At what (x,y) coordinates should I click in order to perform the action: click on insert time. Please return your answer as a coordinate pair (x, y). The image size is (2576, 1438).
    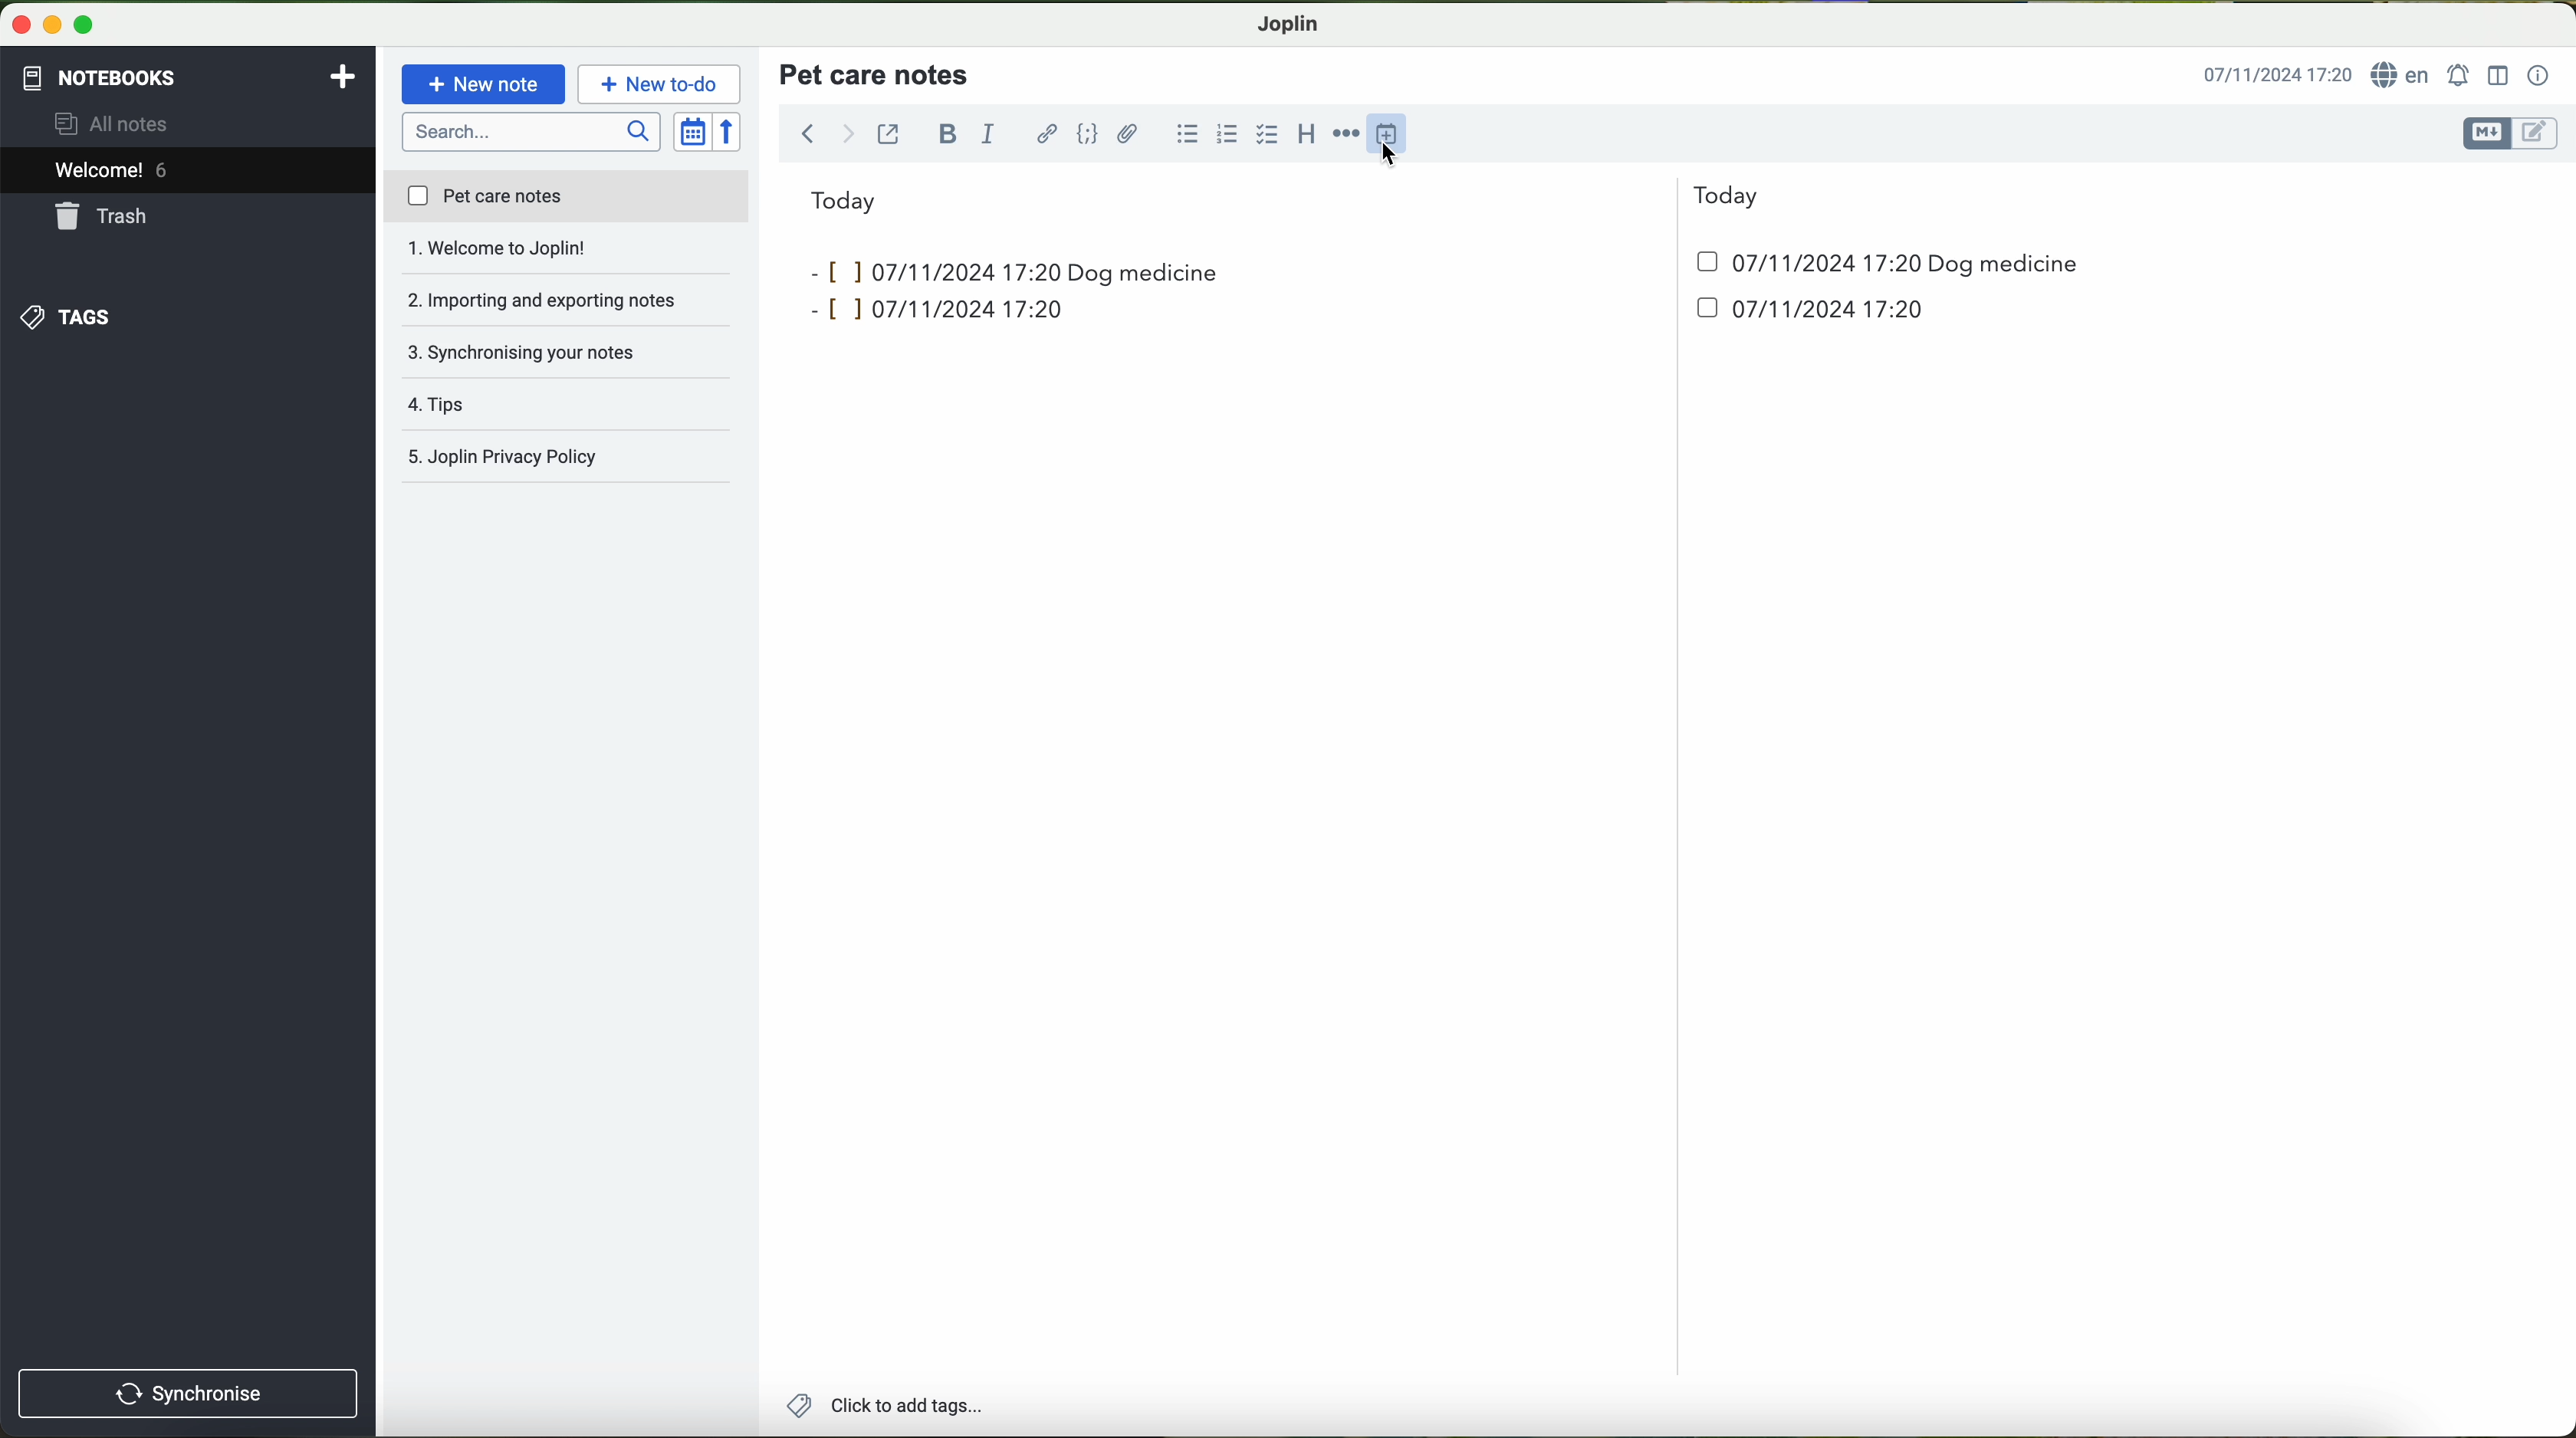
    Looking at the image, I should click on (1396, 132).